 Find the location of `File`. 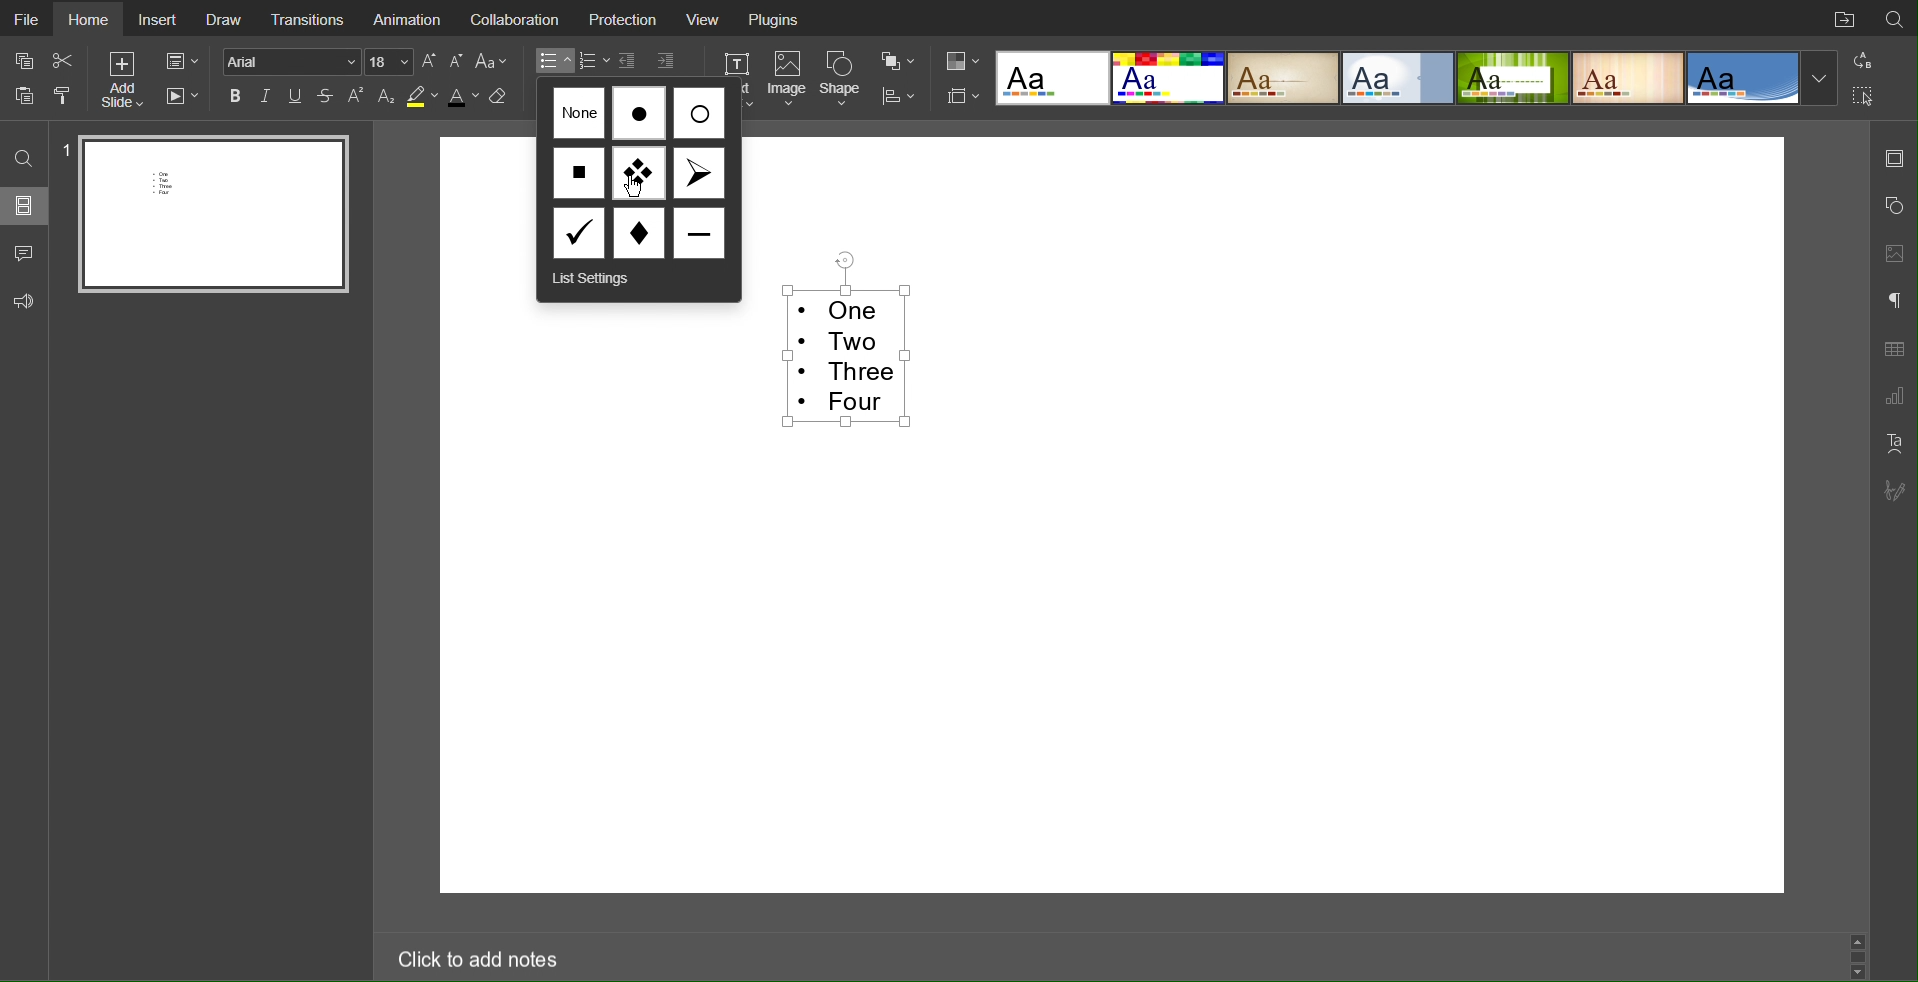

File is located at coordinates (26, 18).